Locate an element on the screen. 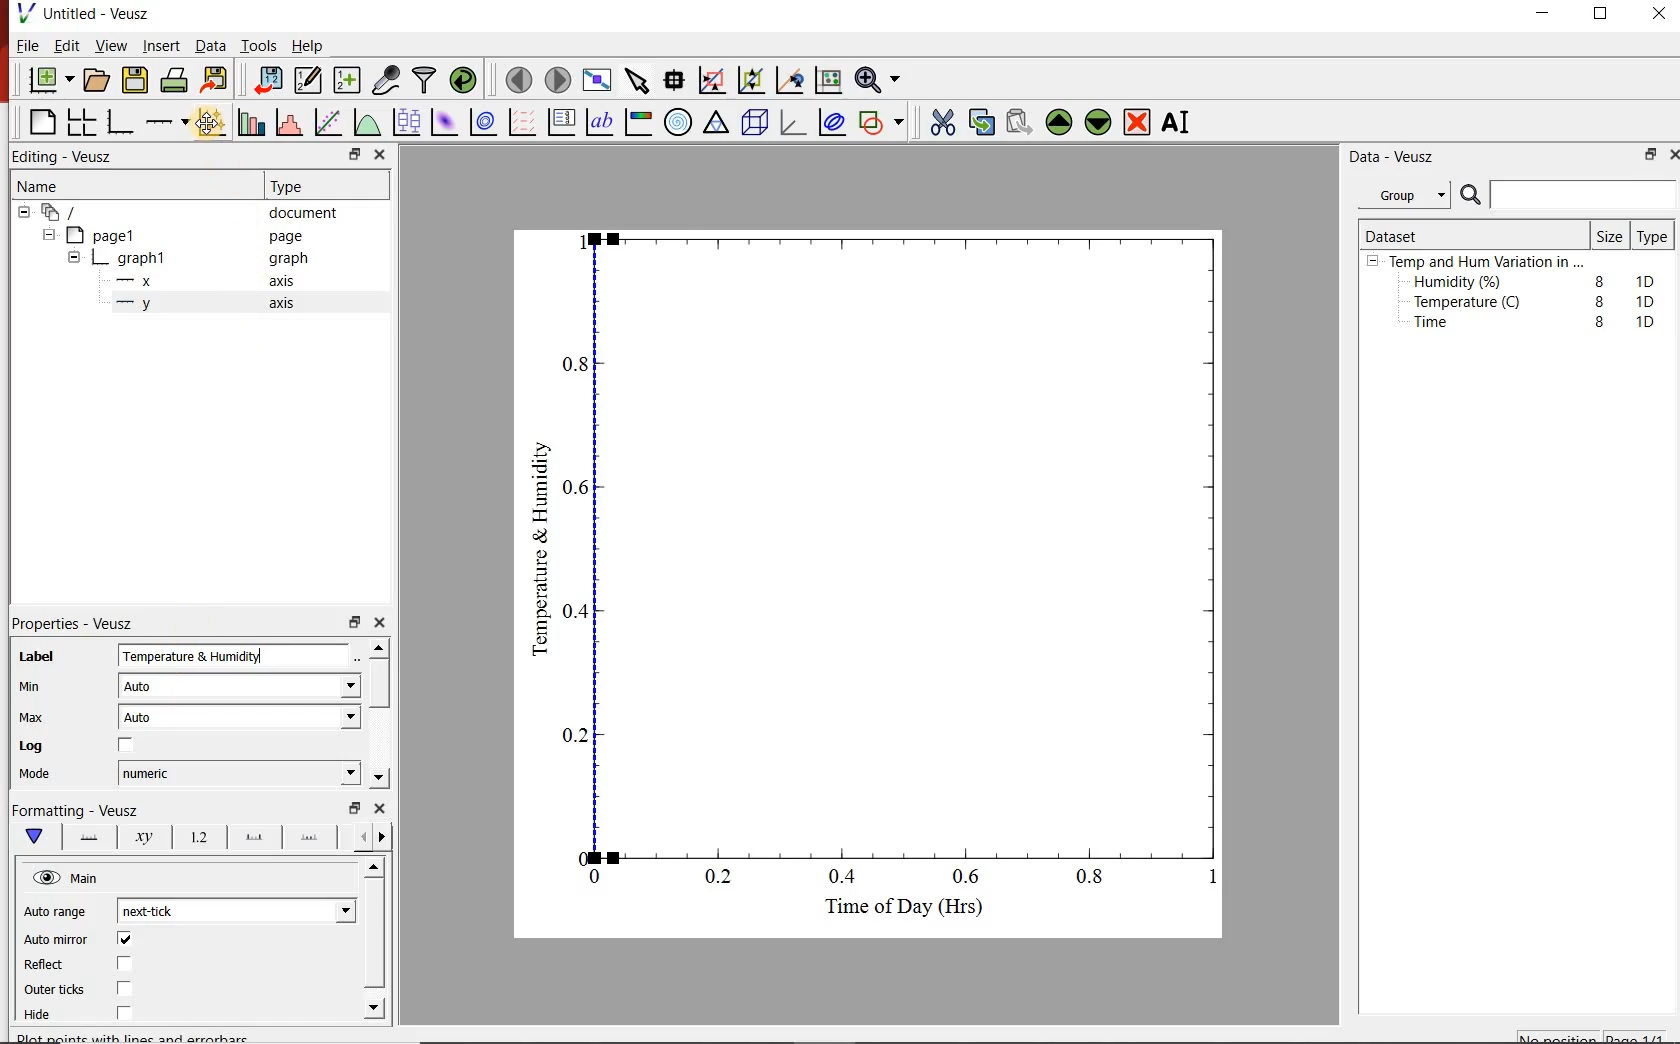 The height and width of the screenshot is (1044, 1680). Reflect is located at coordinates (86, 965).